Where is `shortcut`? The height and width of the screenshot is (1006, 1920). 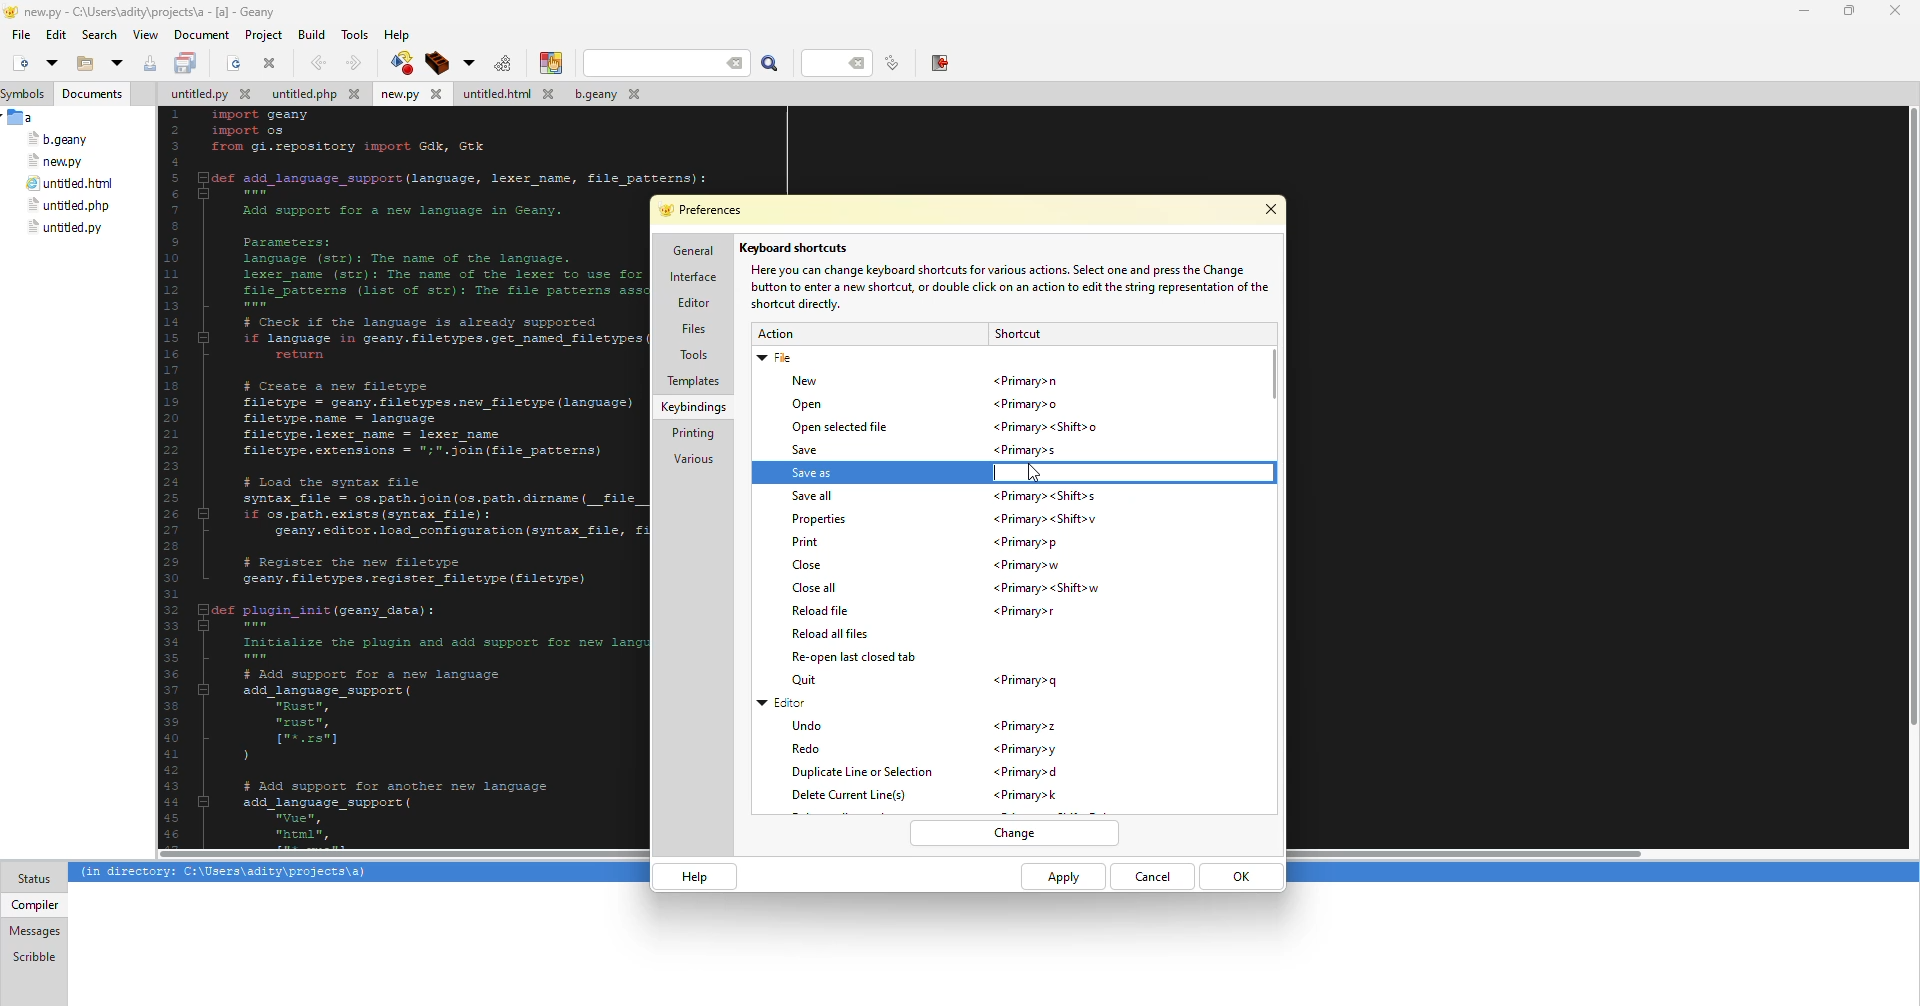
shortcut is located at coordinates (1043, 496).